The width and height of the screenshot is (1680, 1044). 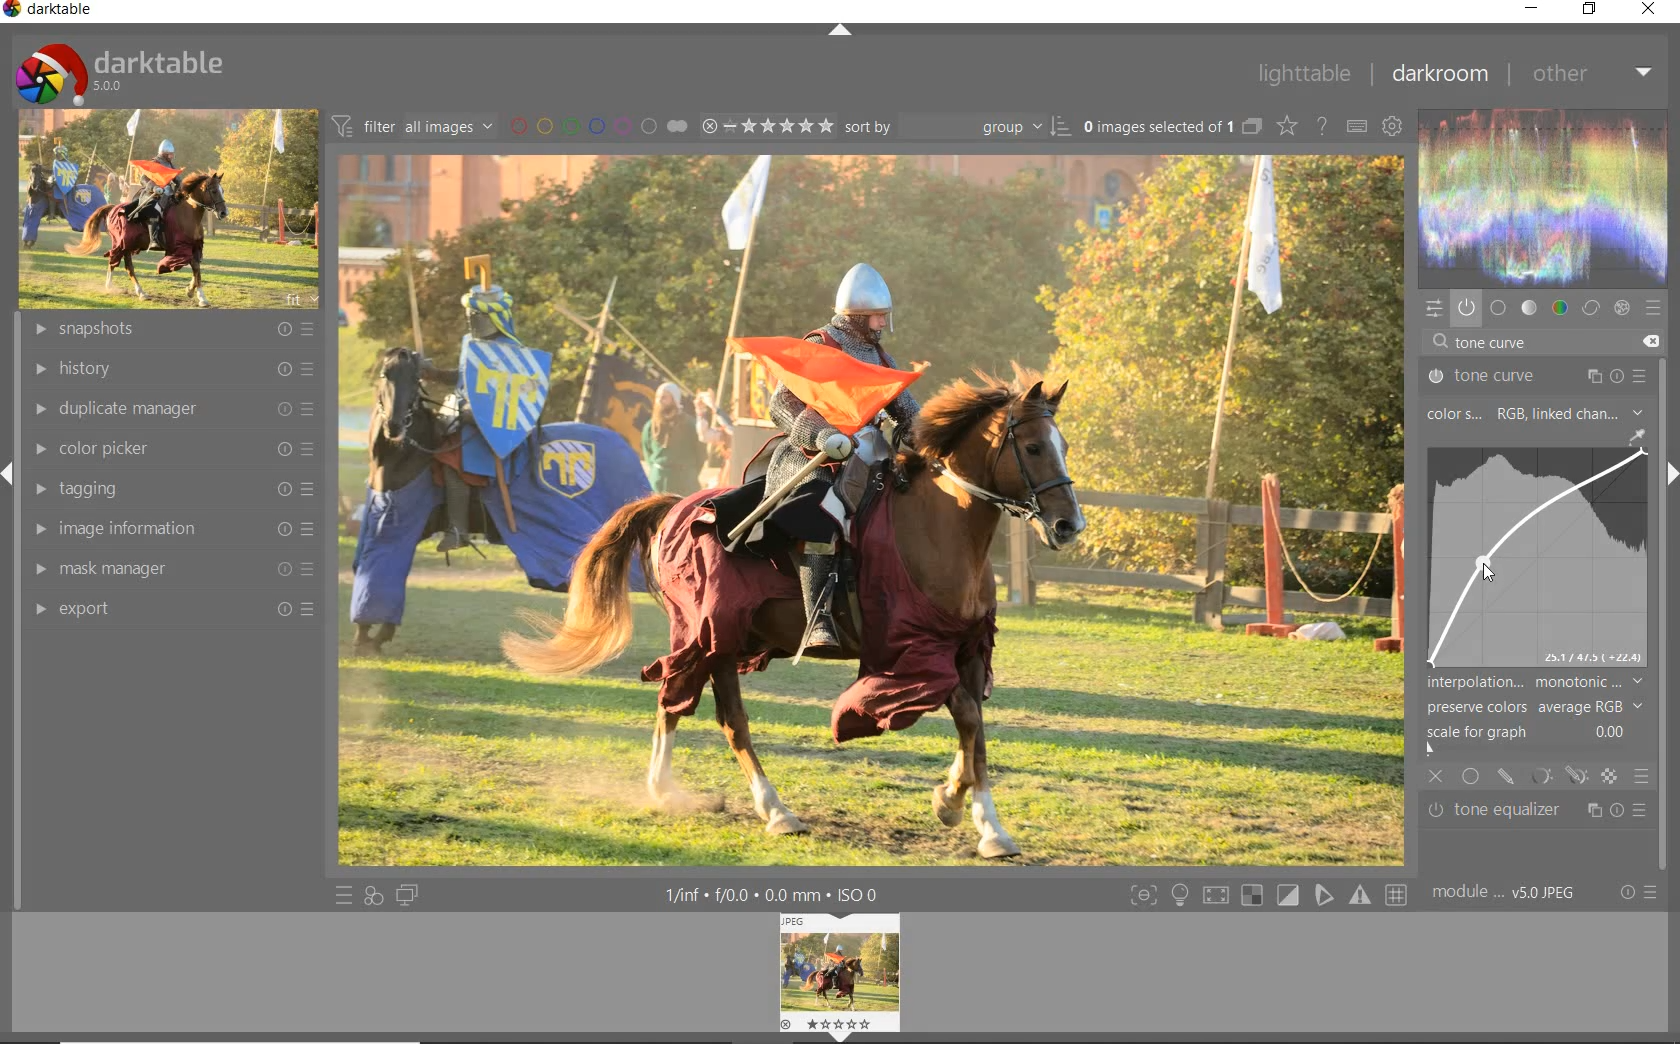 I want to click on correct, so click(x=1591, y=308).